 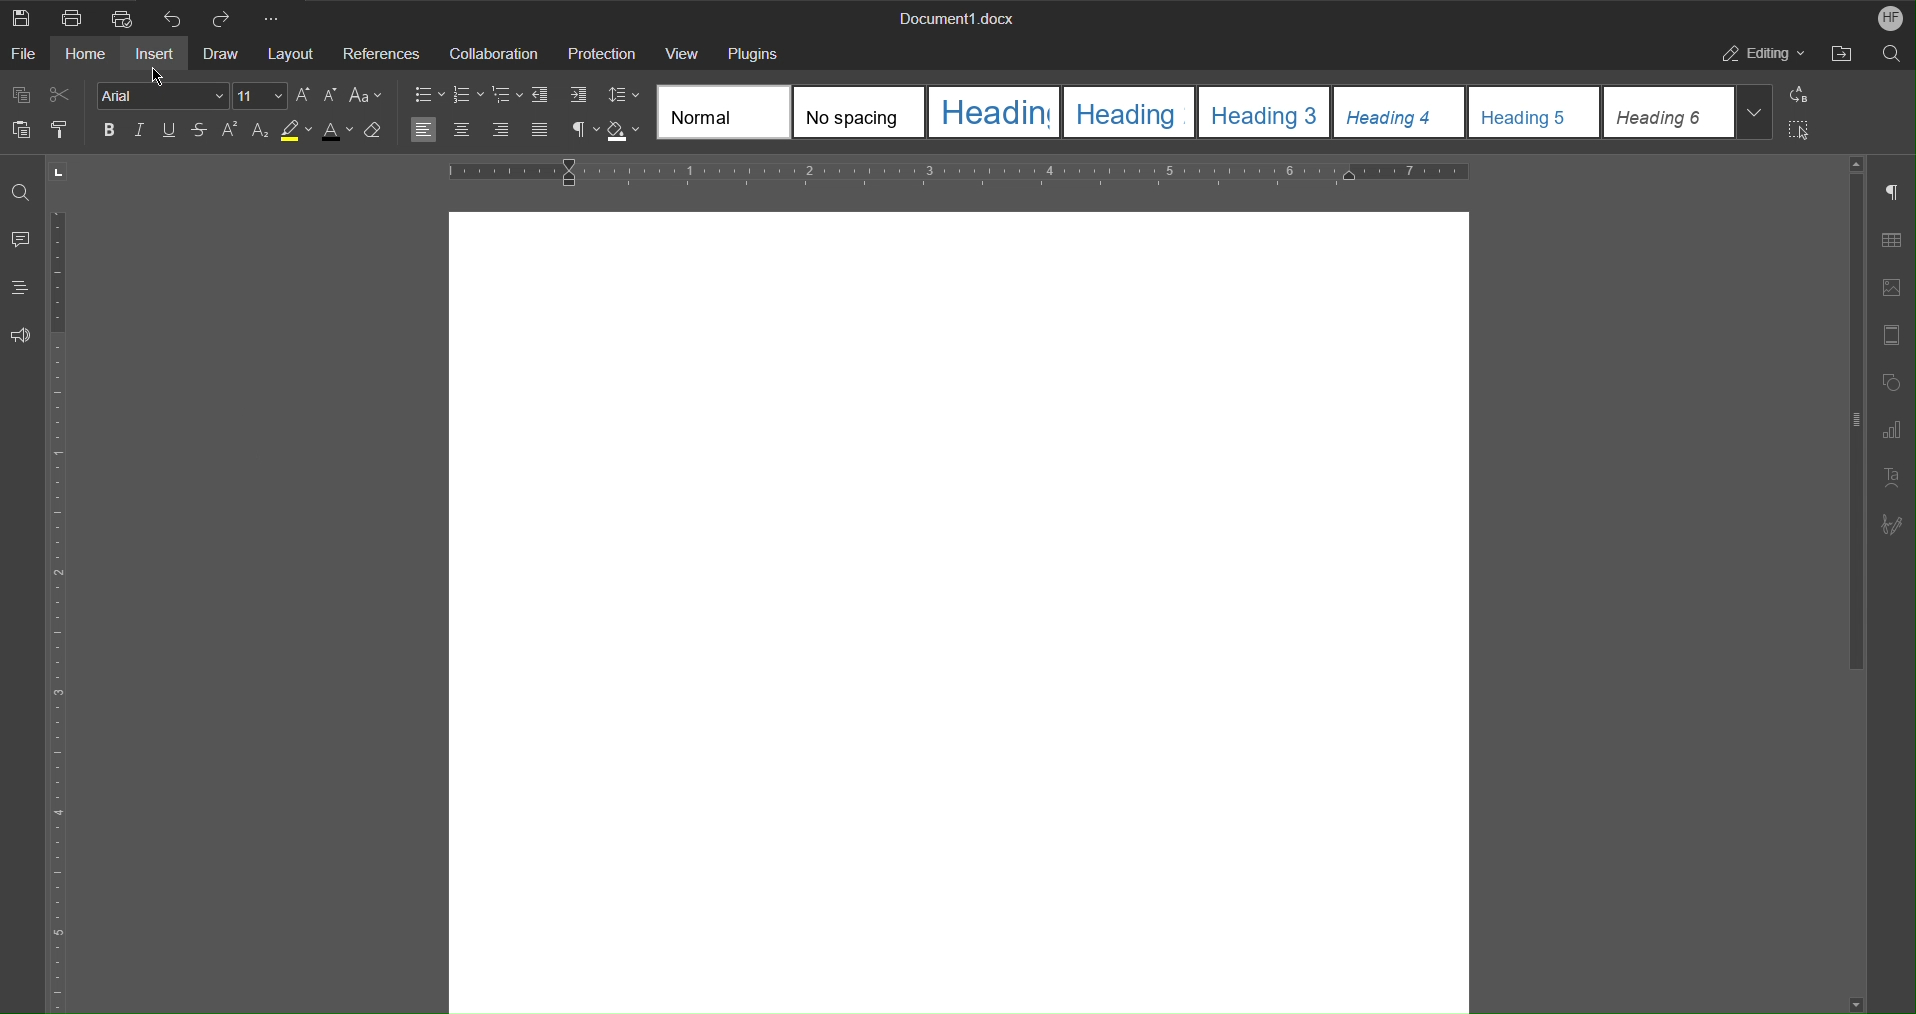 I want to click on Text Art, so click(x=1890, y=475).